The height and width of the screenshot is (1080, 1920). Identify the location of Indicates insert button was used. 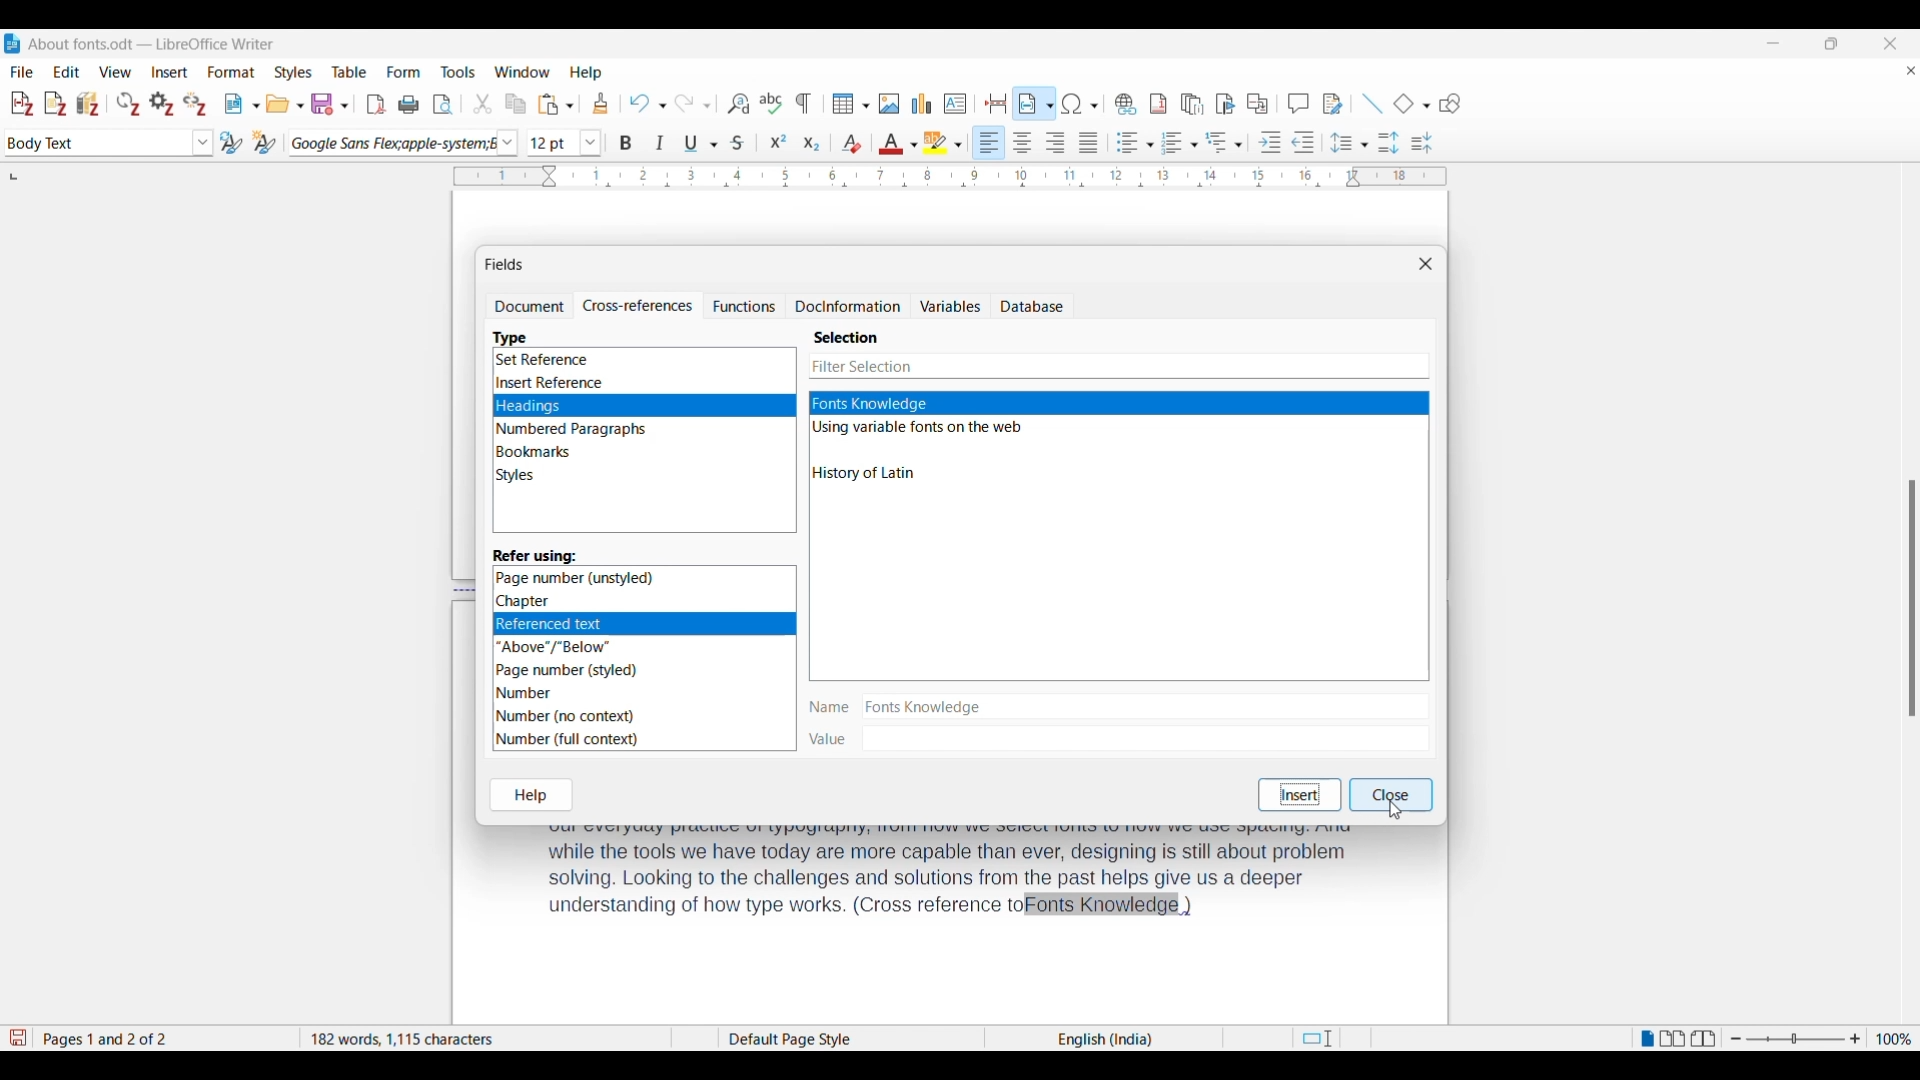
(1297, 794).